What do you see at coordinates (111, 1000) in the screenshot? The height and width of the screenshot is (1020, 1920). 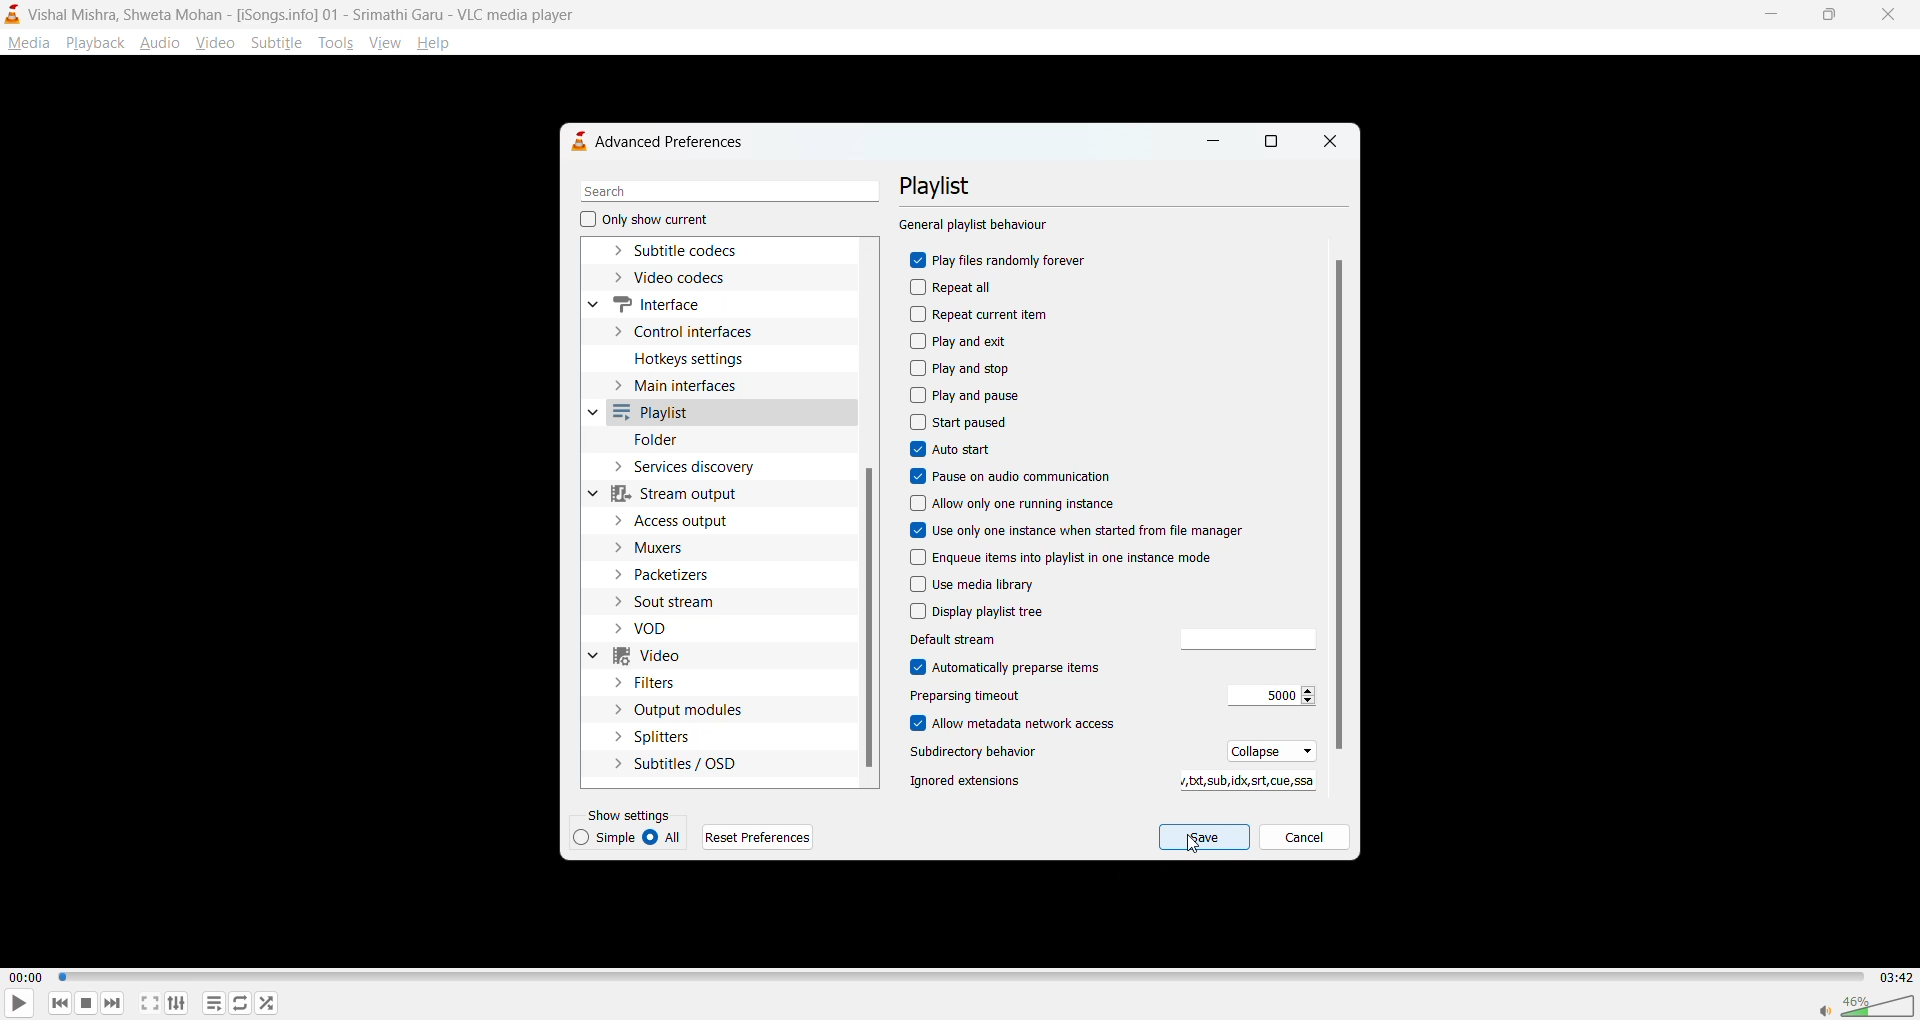 I see `next` at bounding box center [111, 1000].